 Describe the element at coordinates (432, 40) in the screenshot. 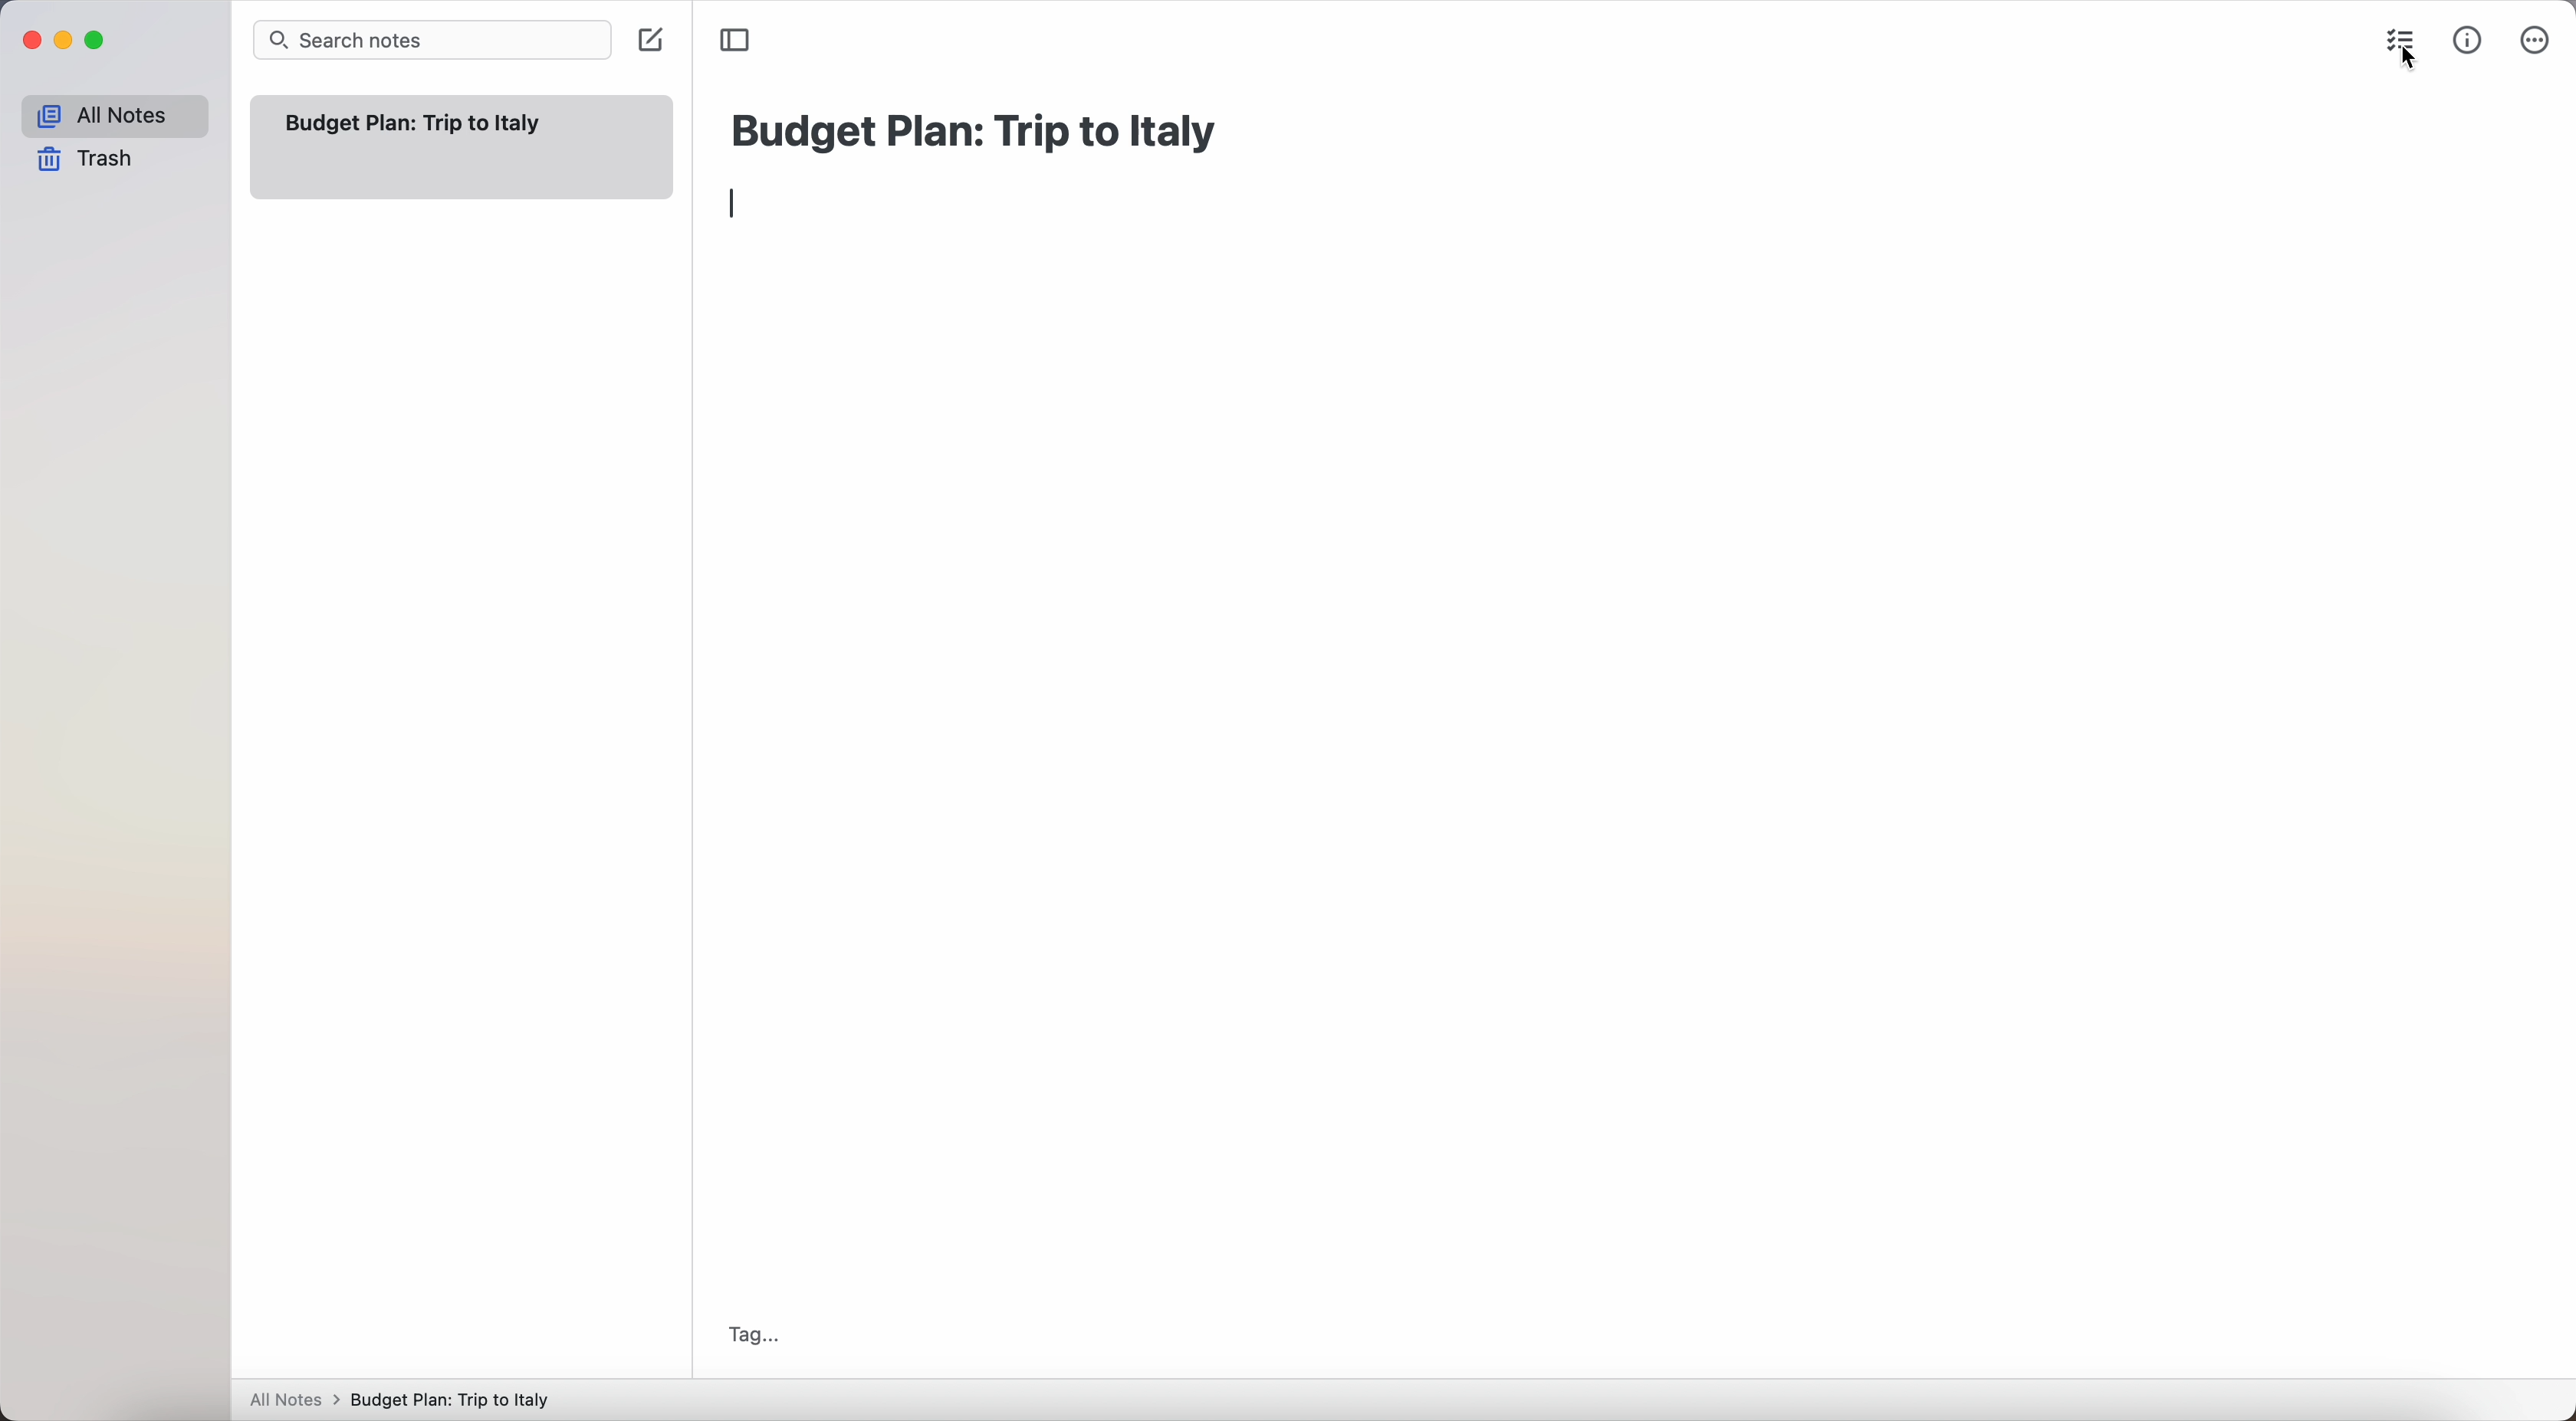

I see `search bar` at that location.